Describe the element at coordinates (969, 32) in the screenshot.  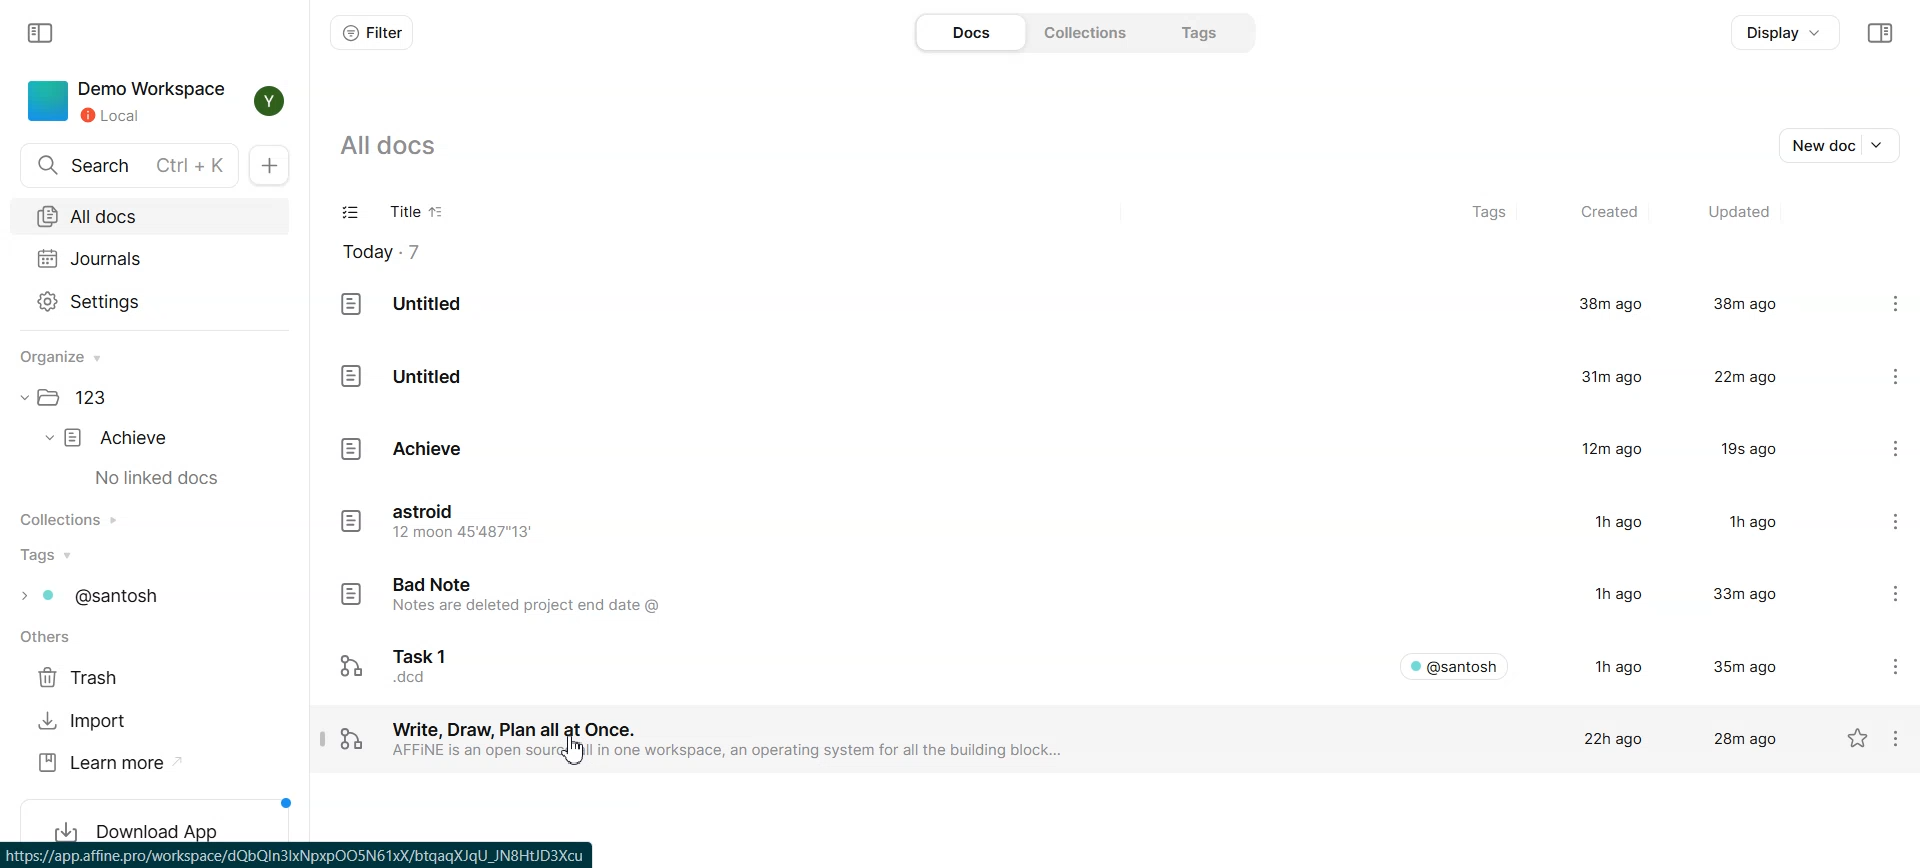
I see `Docs` at that location.